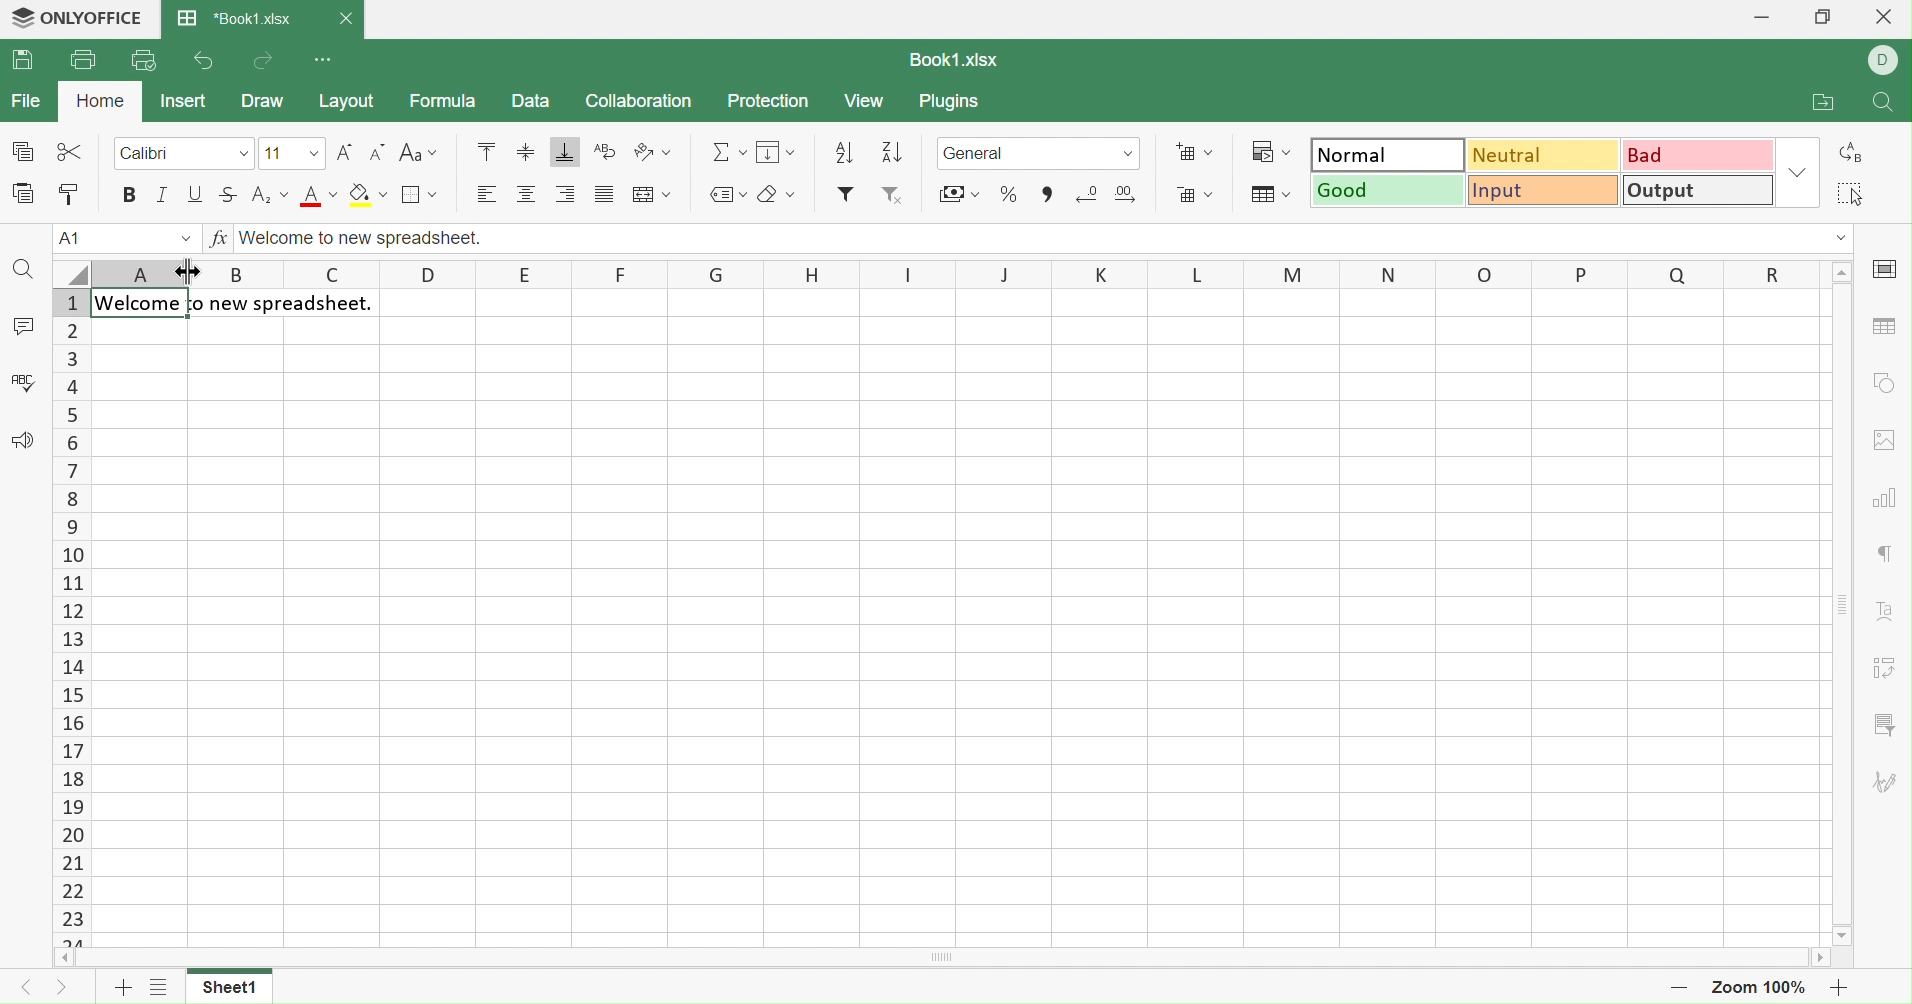 The image size is (1912, 1004). What do you see at coordinates (1884, 59) in the screenshot?
I see `DELL` at bounding box center [1884, 59].